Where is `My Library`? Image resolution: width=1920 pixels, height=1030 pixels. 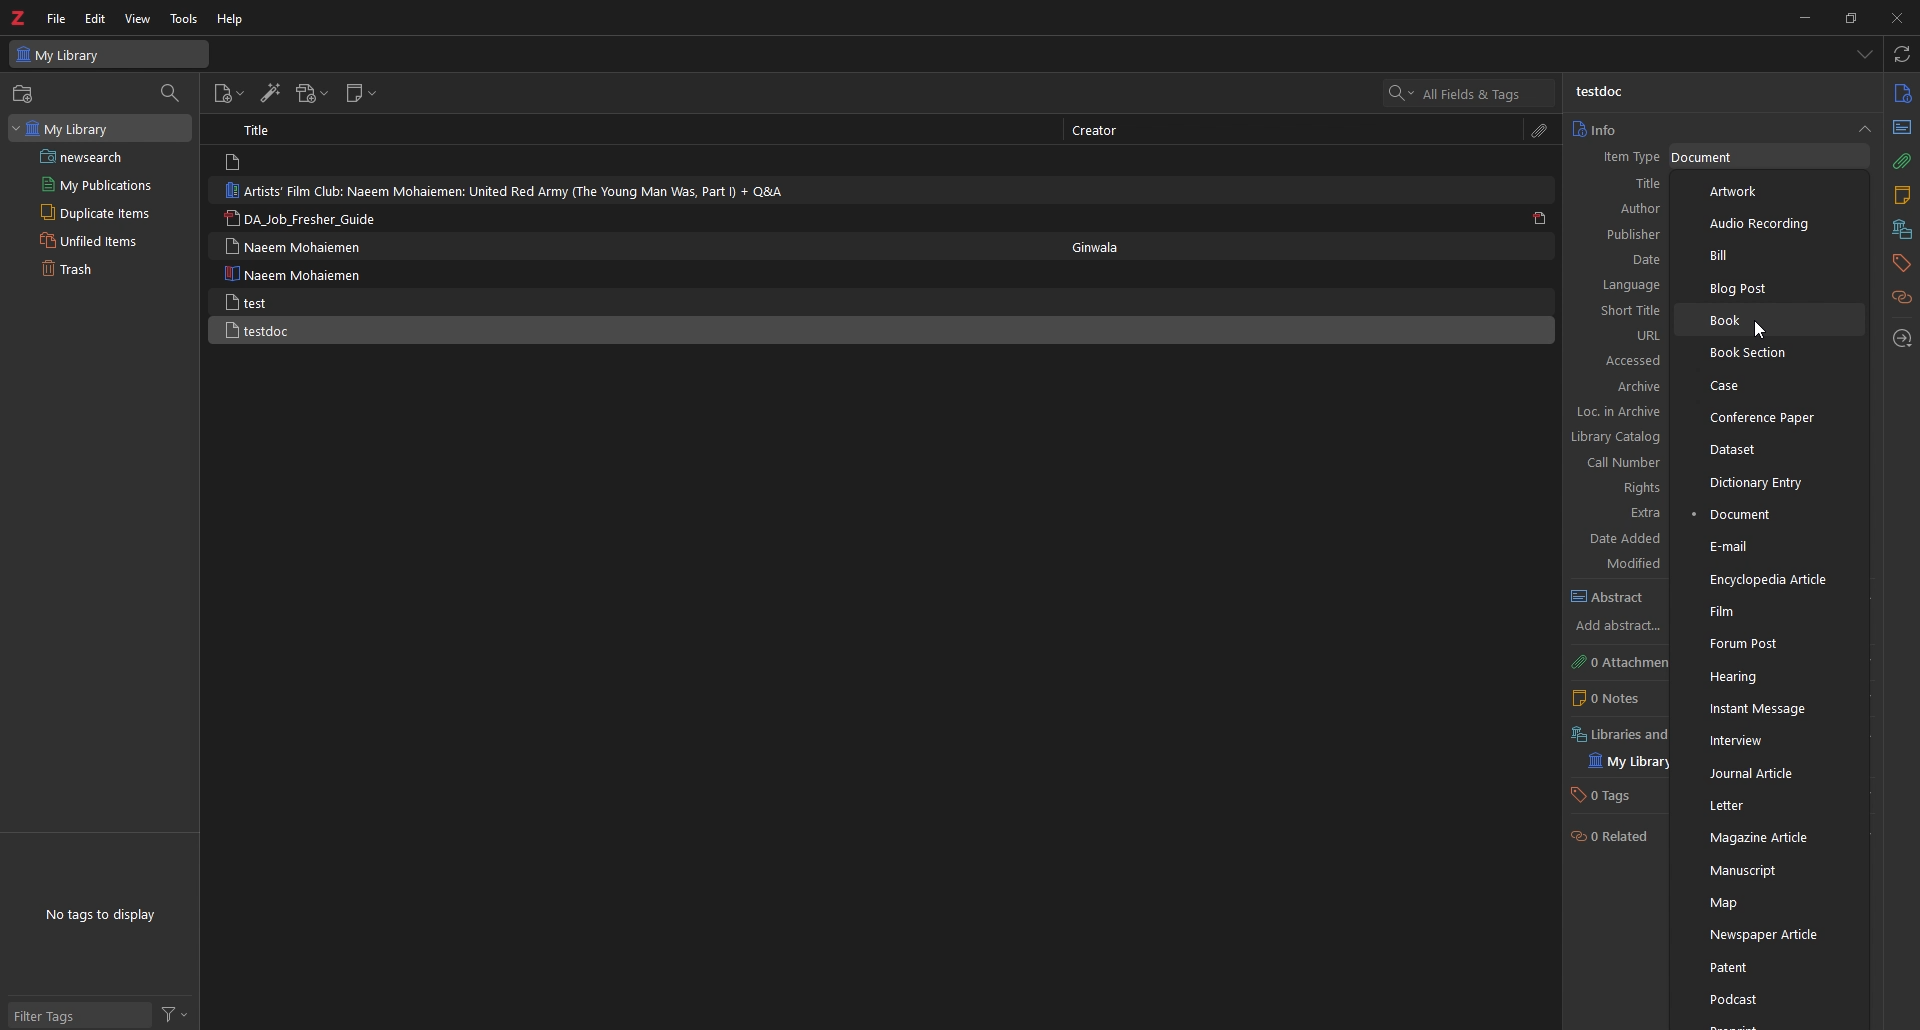 My Library is located at coordinates (100, 129).